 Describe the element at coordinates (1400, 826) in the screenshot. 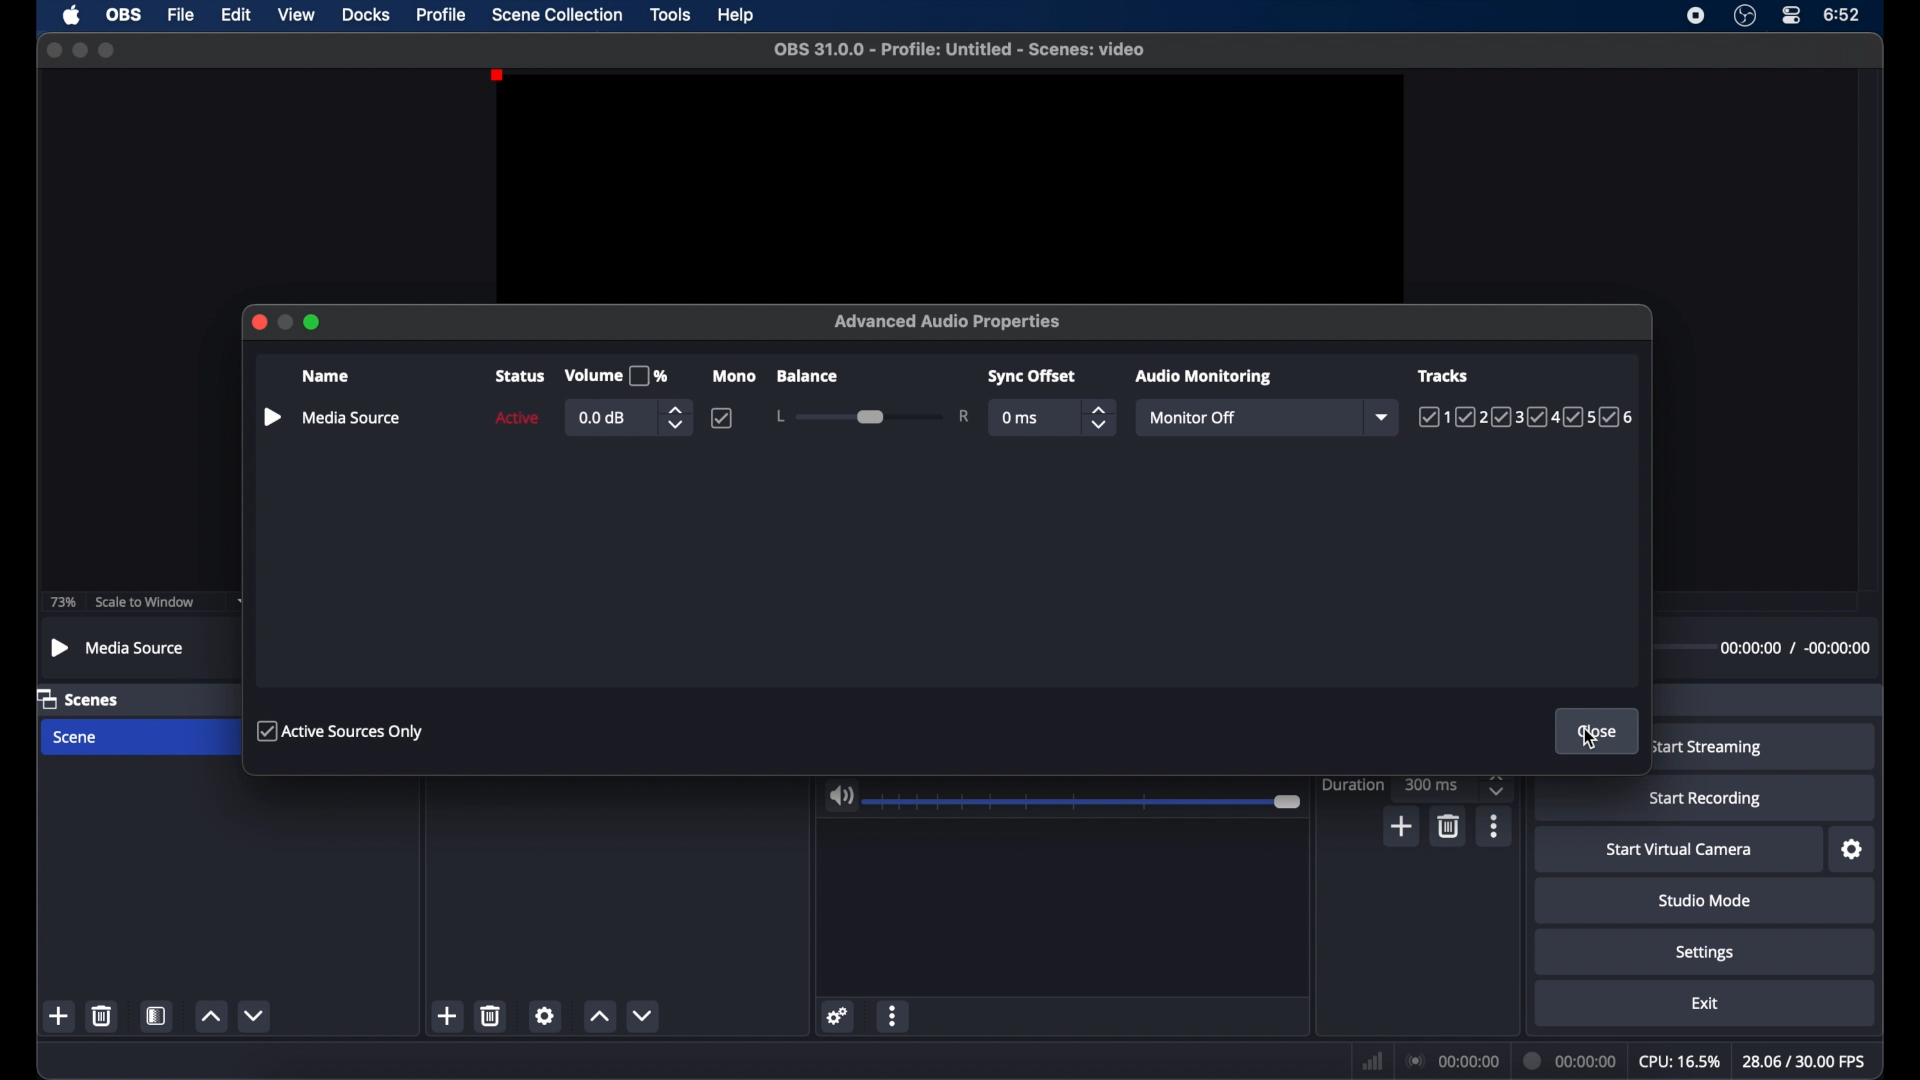

I see `add` at that location.